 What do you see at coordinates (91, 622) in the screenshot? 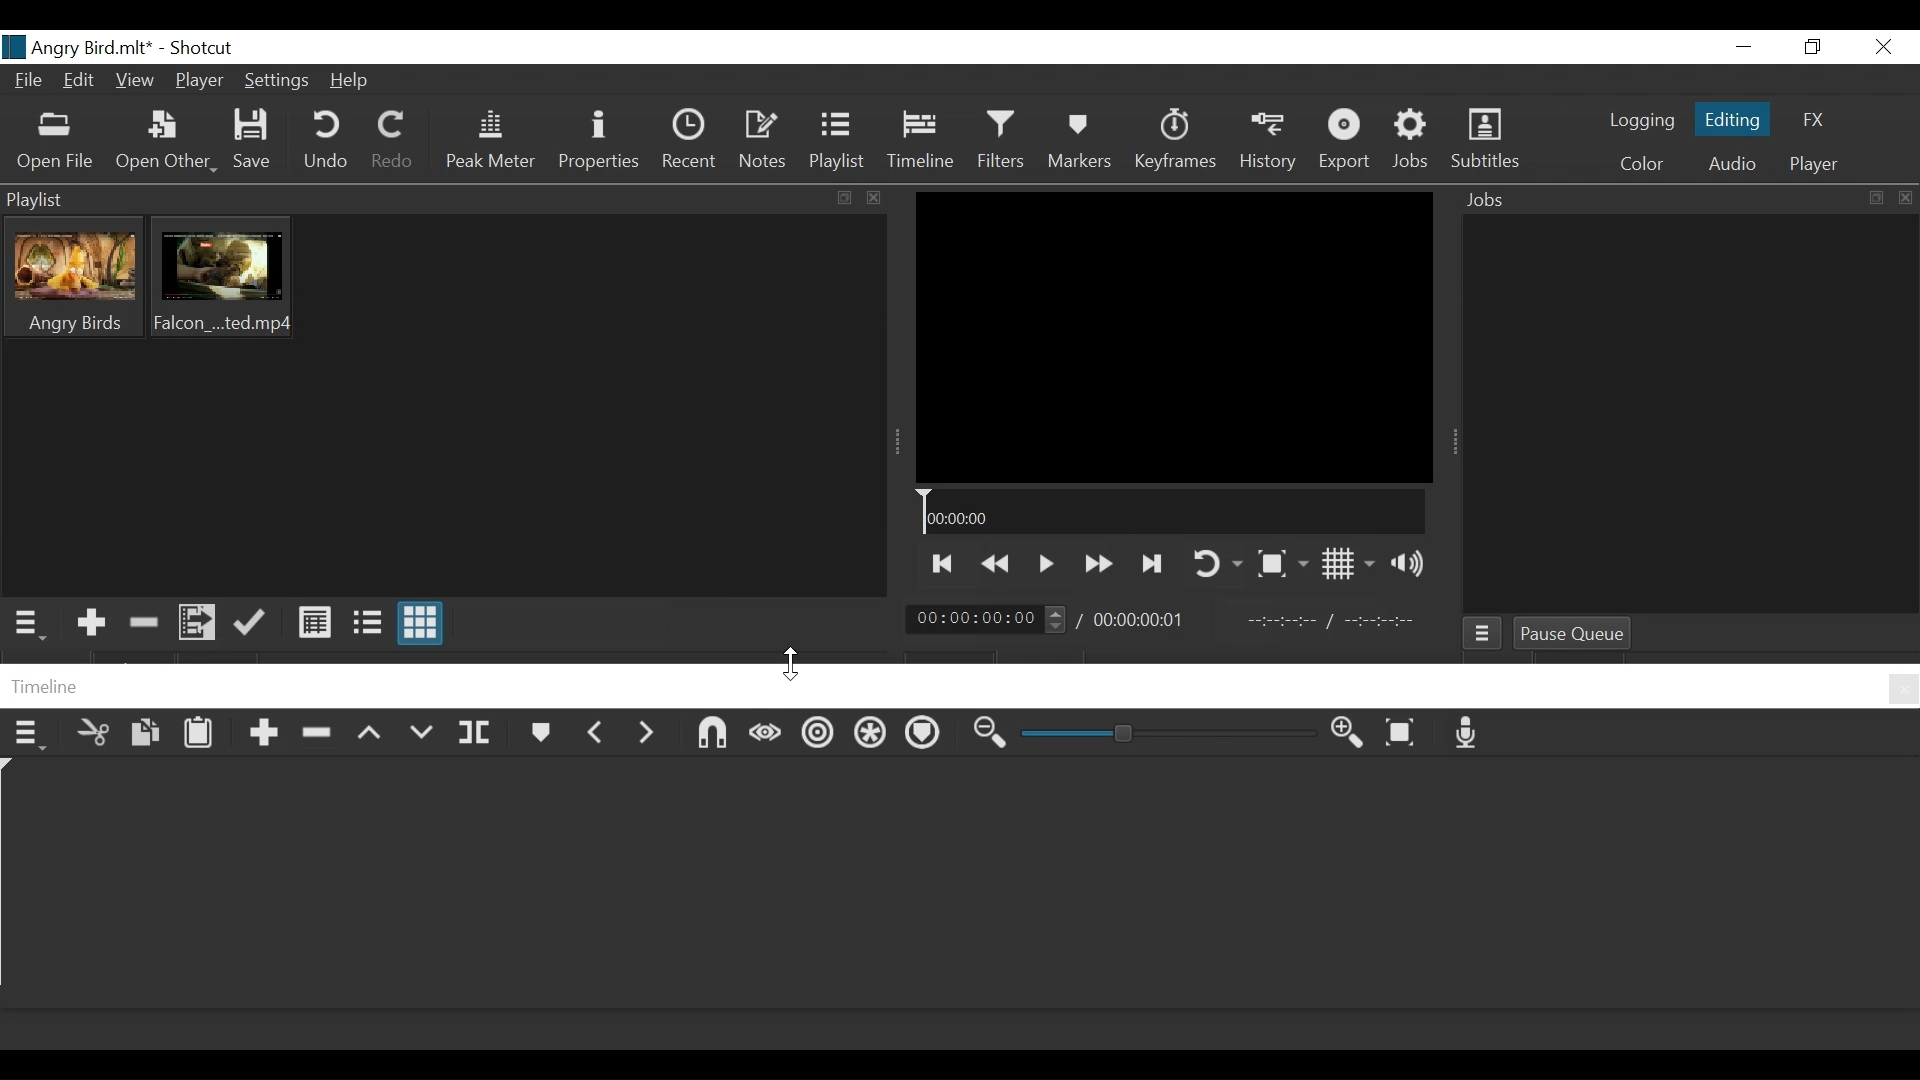
I see `Add the Source to the playlist` at bounding box center [91, 622].